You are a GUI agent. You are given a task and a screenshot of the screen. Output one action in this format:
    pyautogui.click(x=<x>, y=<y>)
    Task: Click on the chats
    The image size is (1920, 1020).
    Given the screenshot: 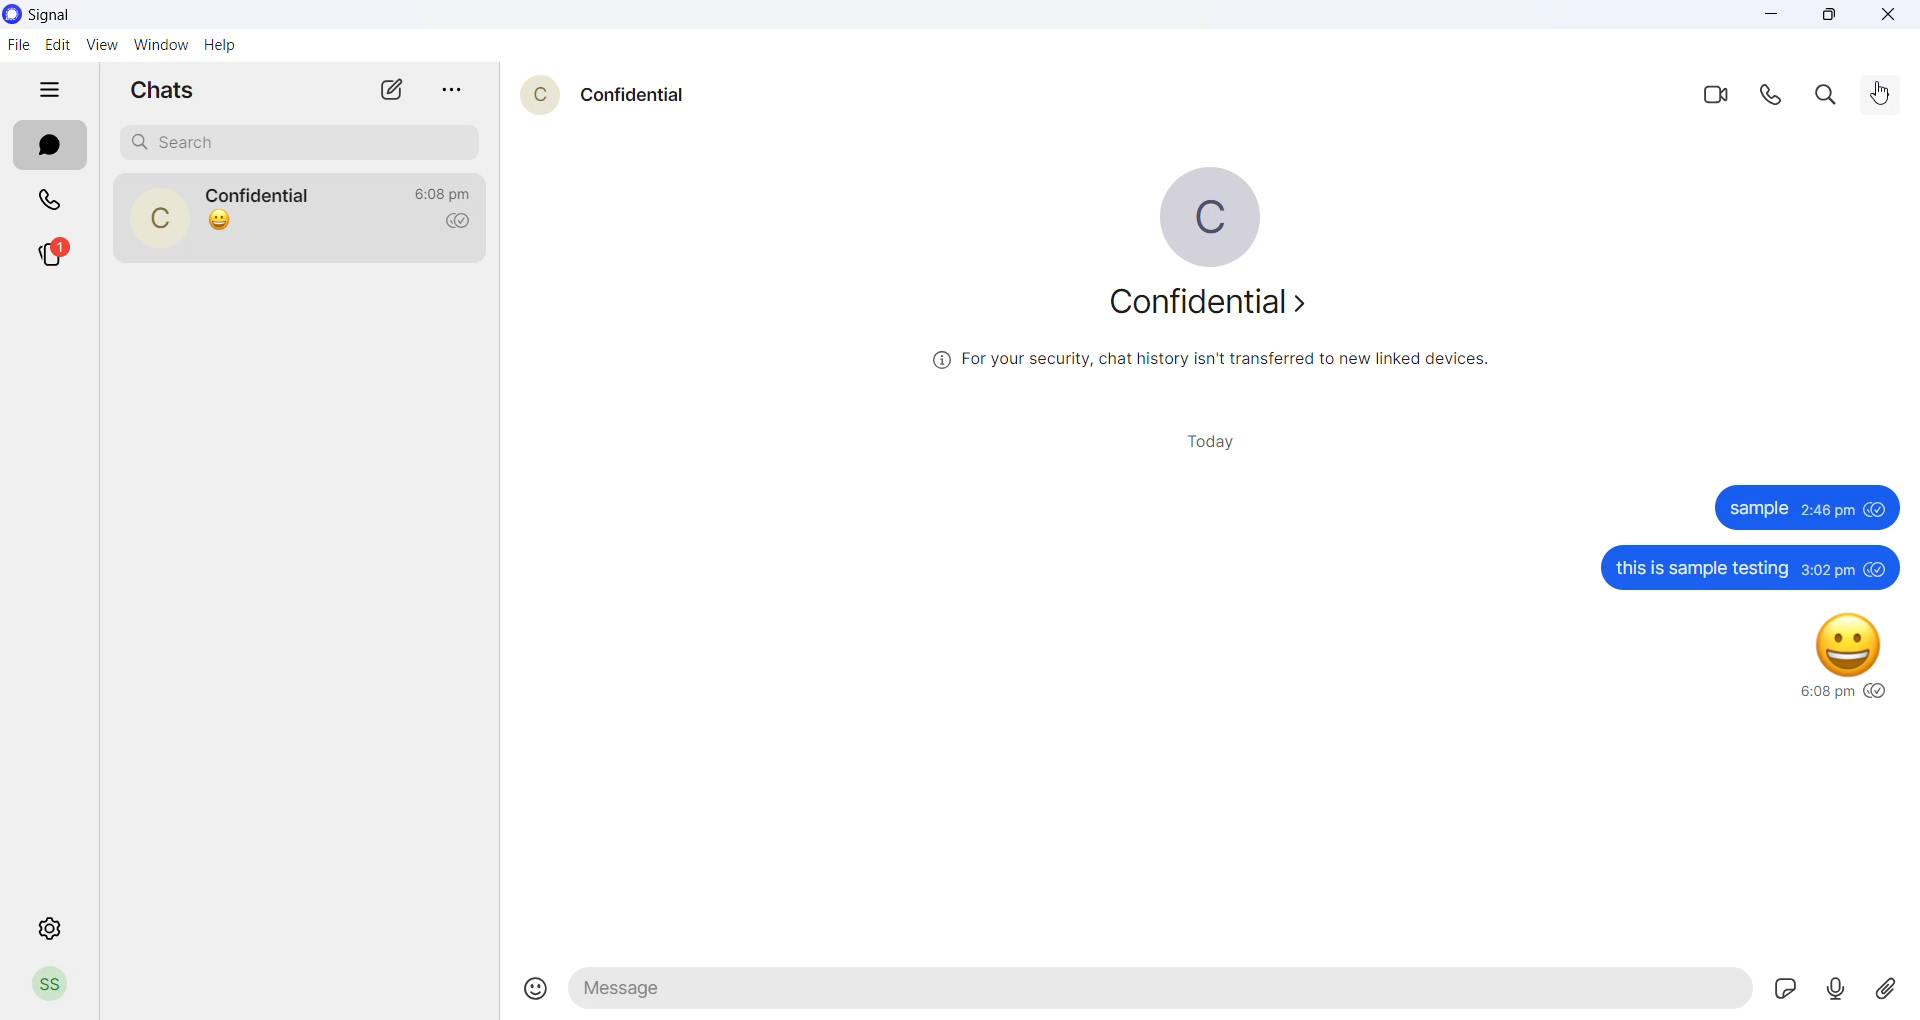 What is the action you would take?
    pyautogui.click(x=49, y=145)
    